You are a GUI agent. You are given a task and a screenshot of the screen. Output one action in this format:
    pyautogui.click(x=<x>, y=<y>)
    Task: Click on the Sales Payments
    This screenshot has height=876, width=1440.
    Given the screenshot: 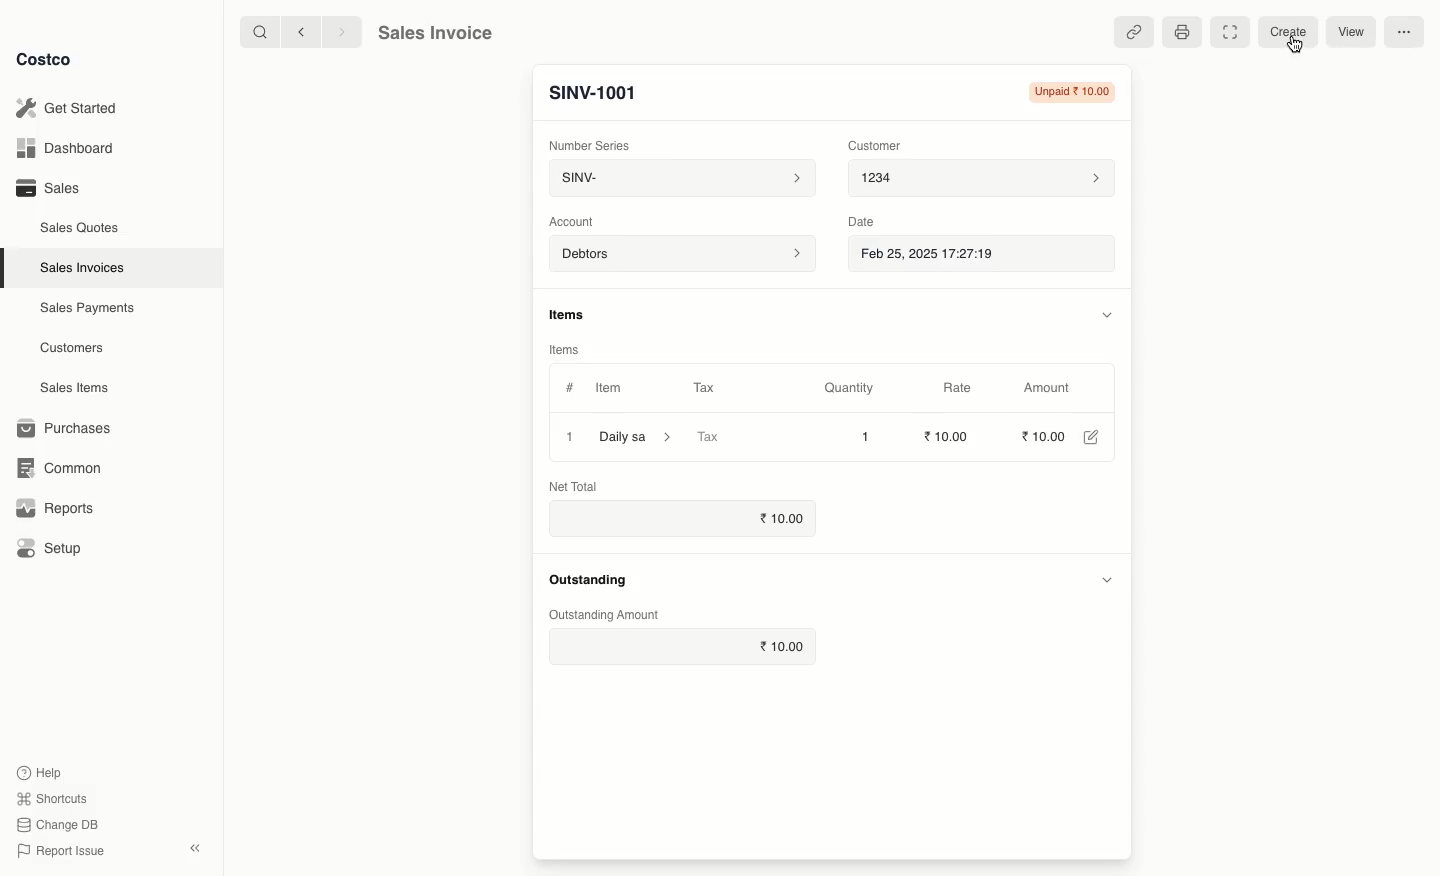 What is the action you would take?
    pyautogui.click(x=83, y=309)
    